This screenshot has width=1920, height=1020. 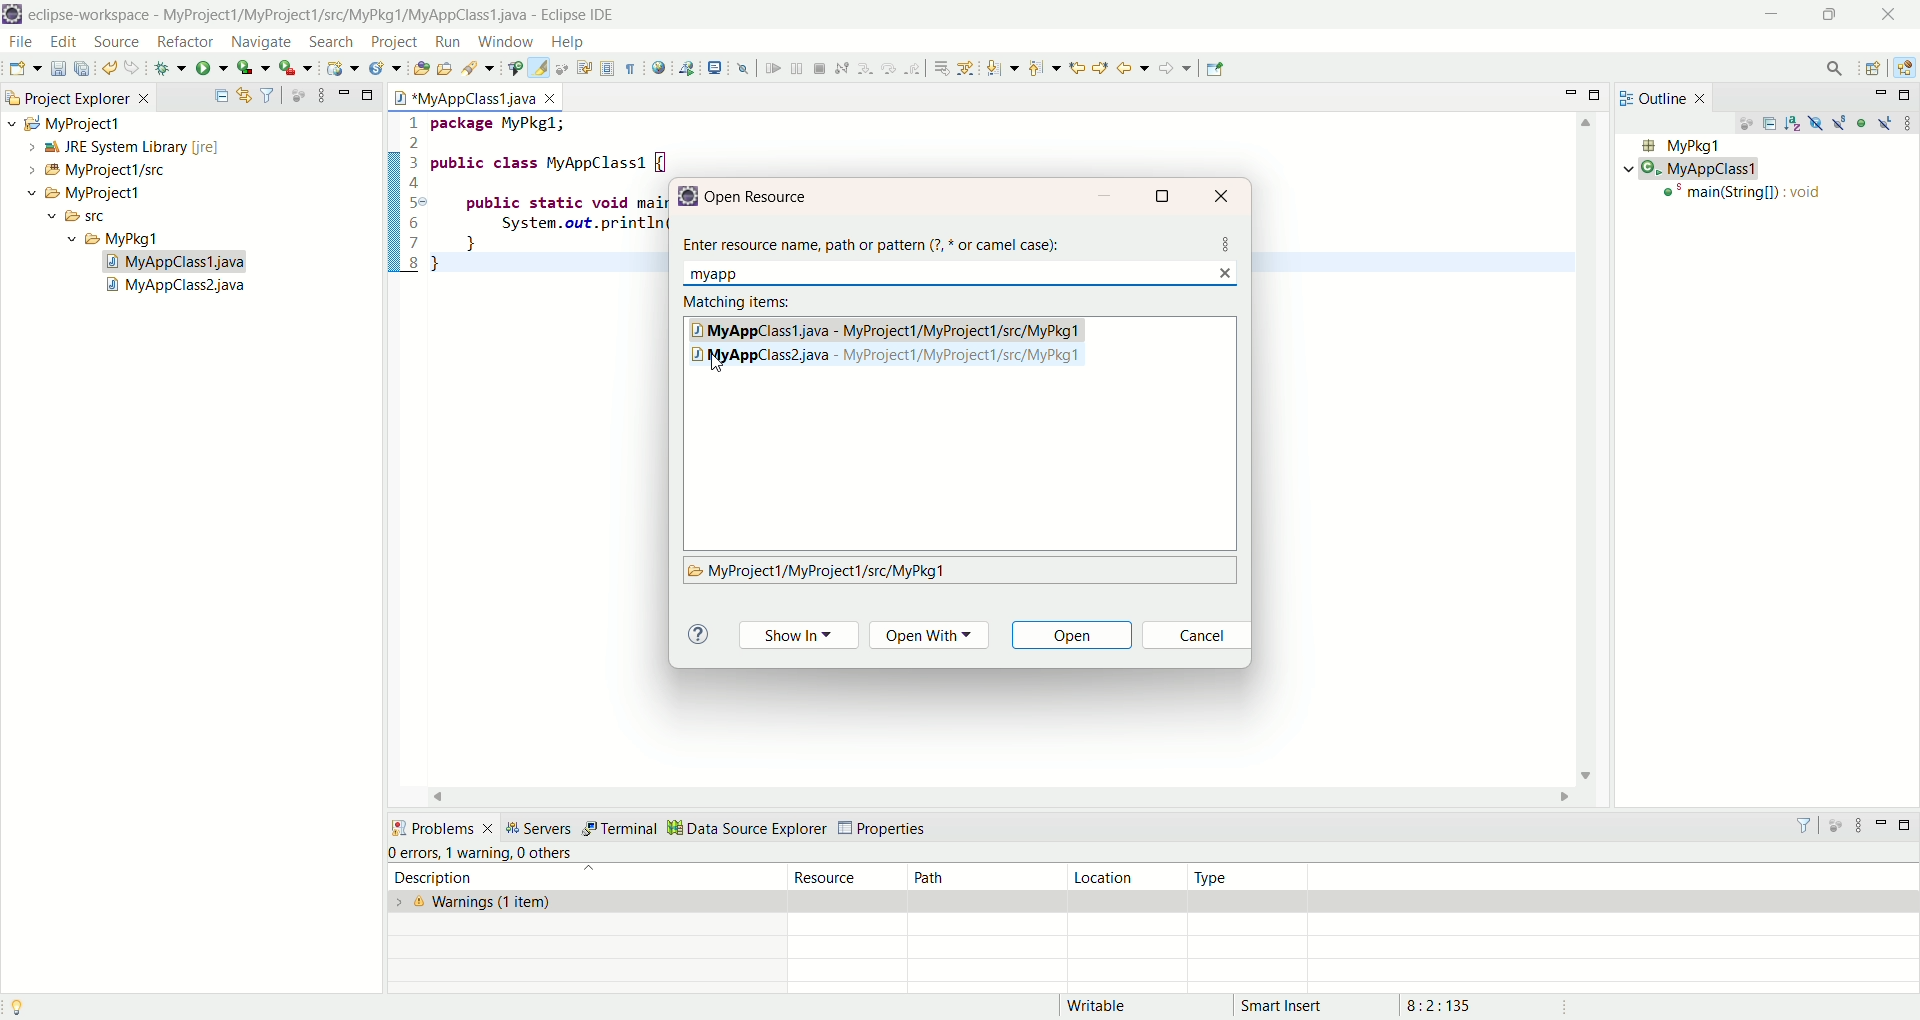 I want to click on terminate, so click(x=820, y=69).